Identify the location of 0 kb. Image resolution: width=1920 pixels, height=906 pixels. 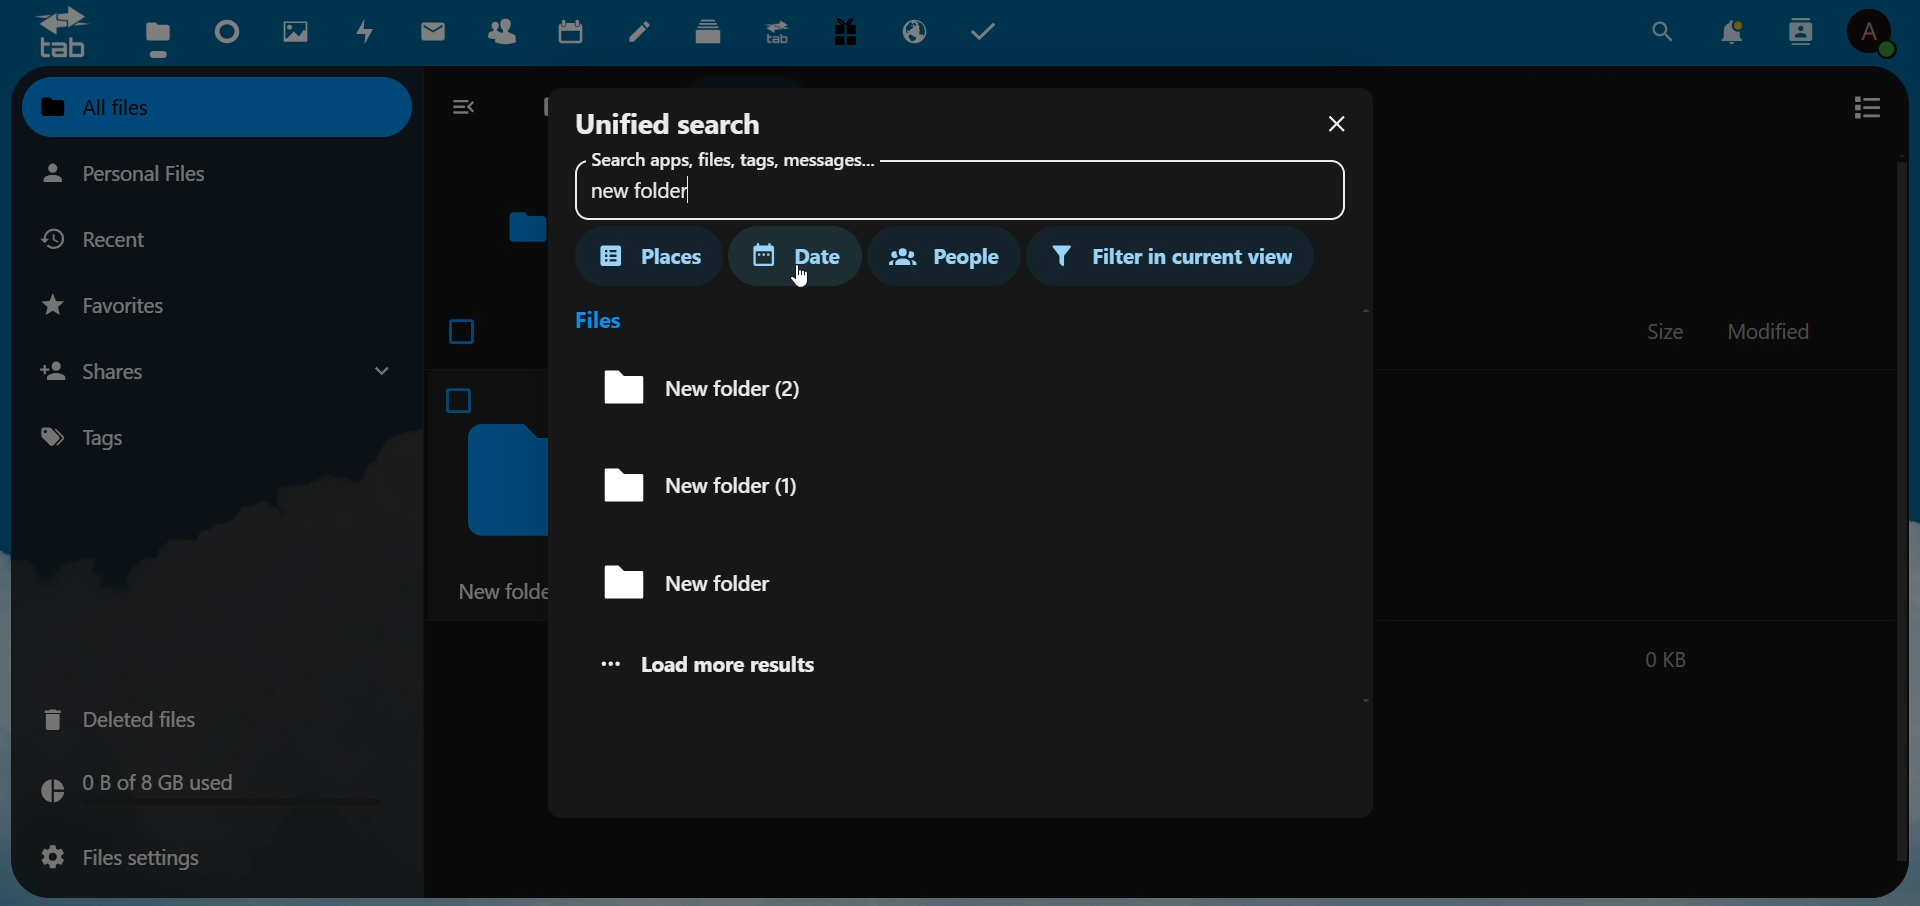
(1664, 656).